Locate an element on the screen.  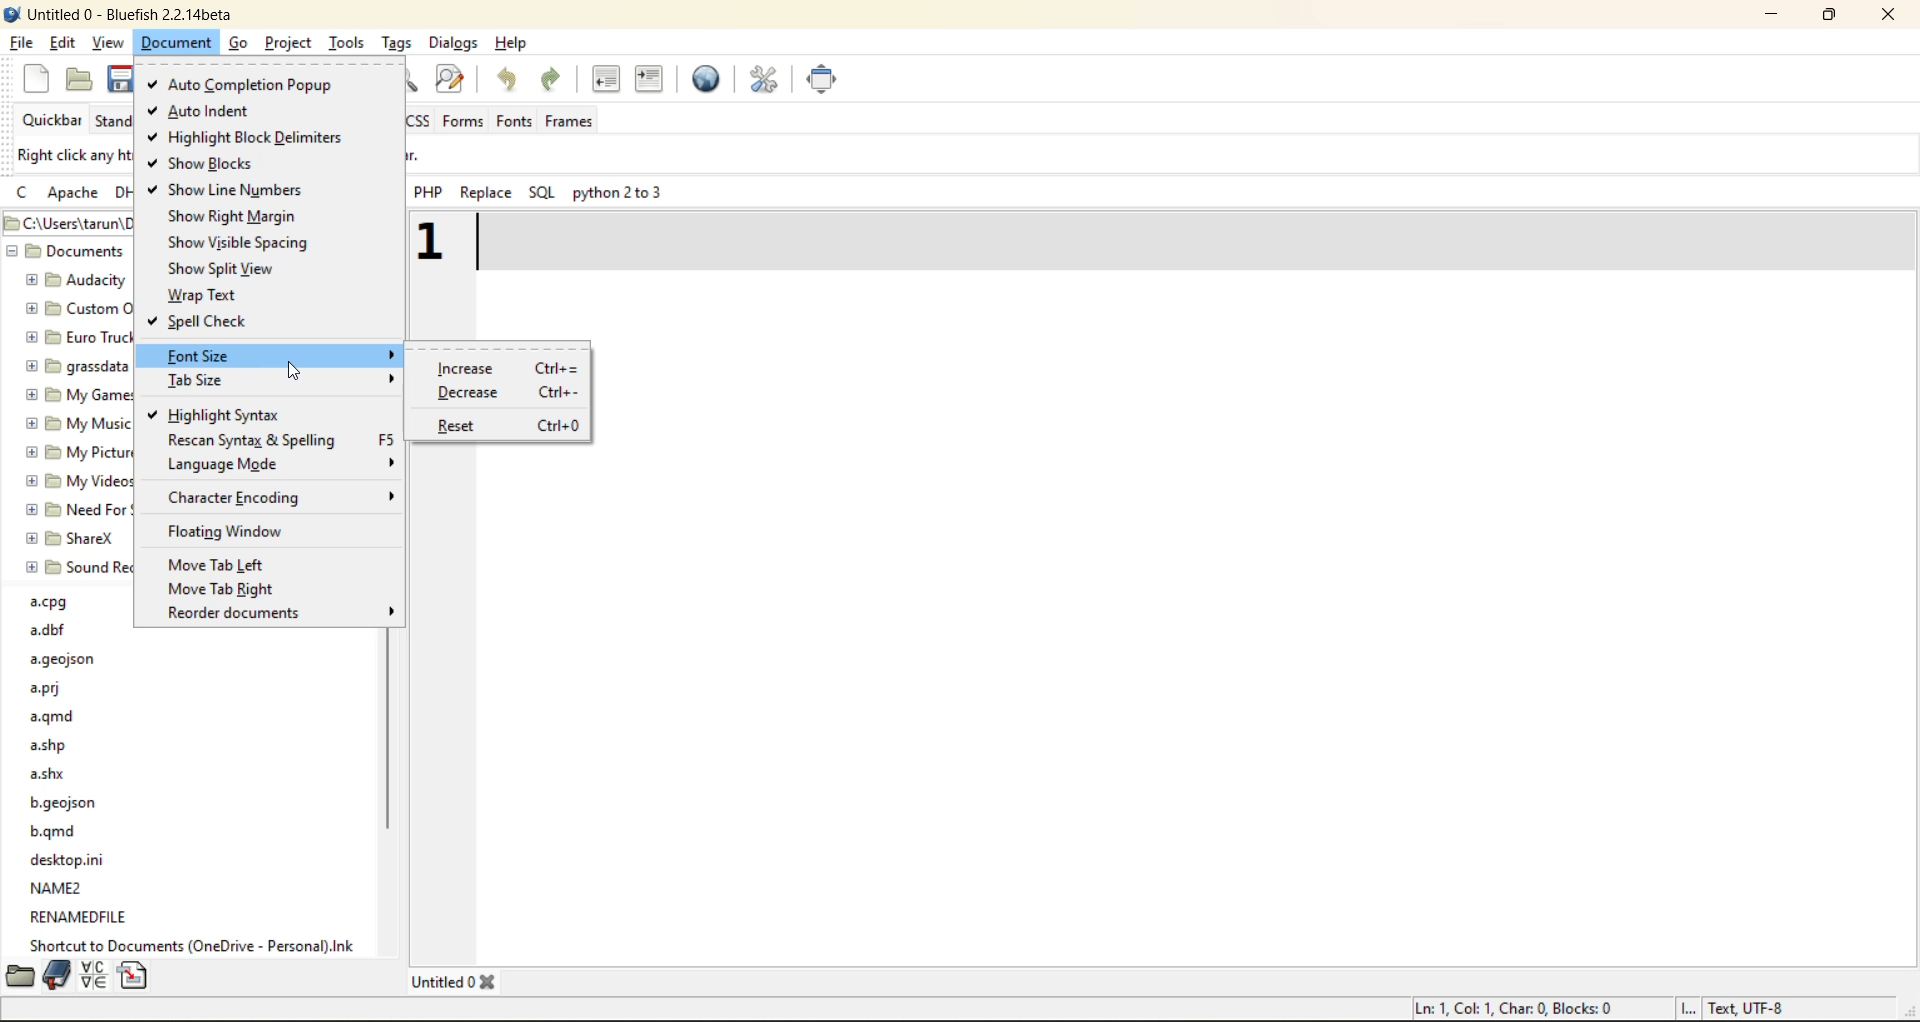
c is located at coordinates (25, 191).